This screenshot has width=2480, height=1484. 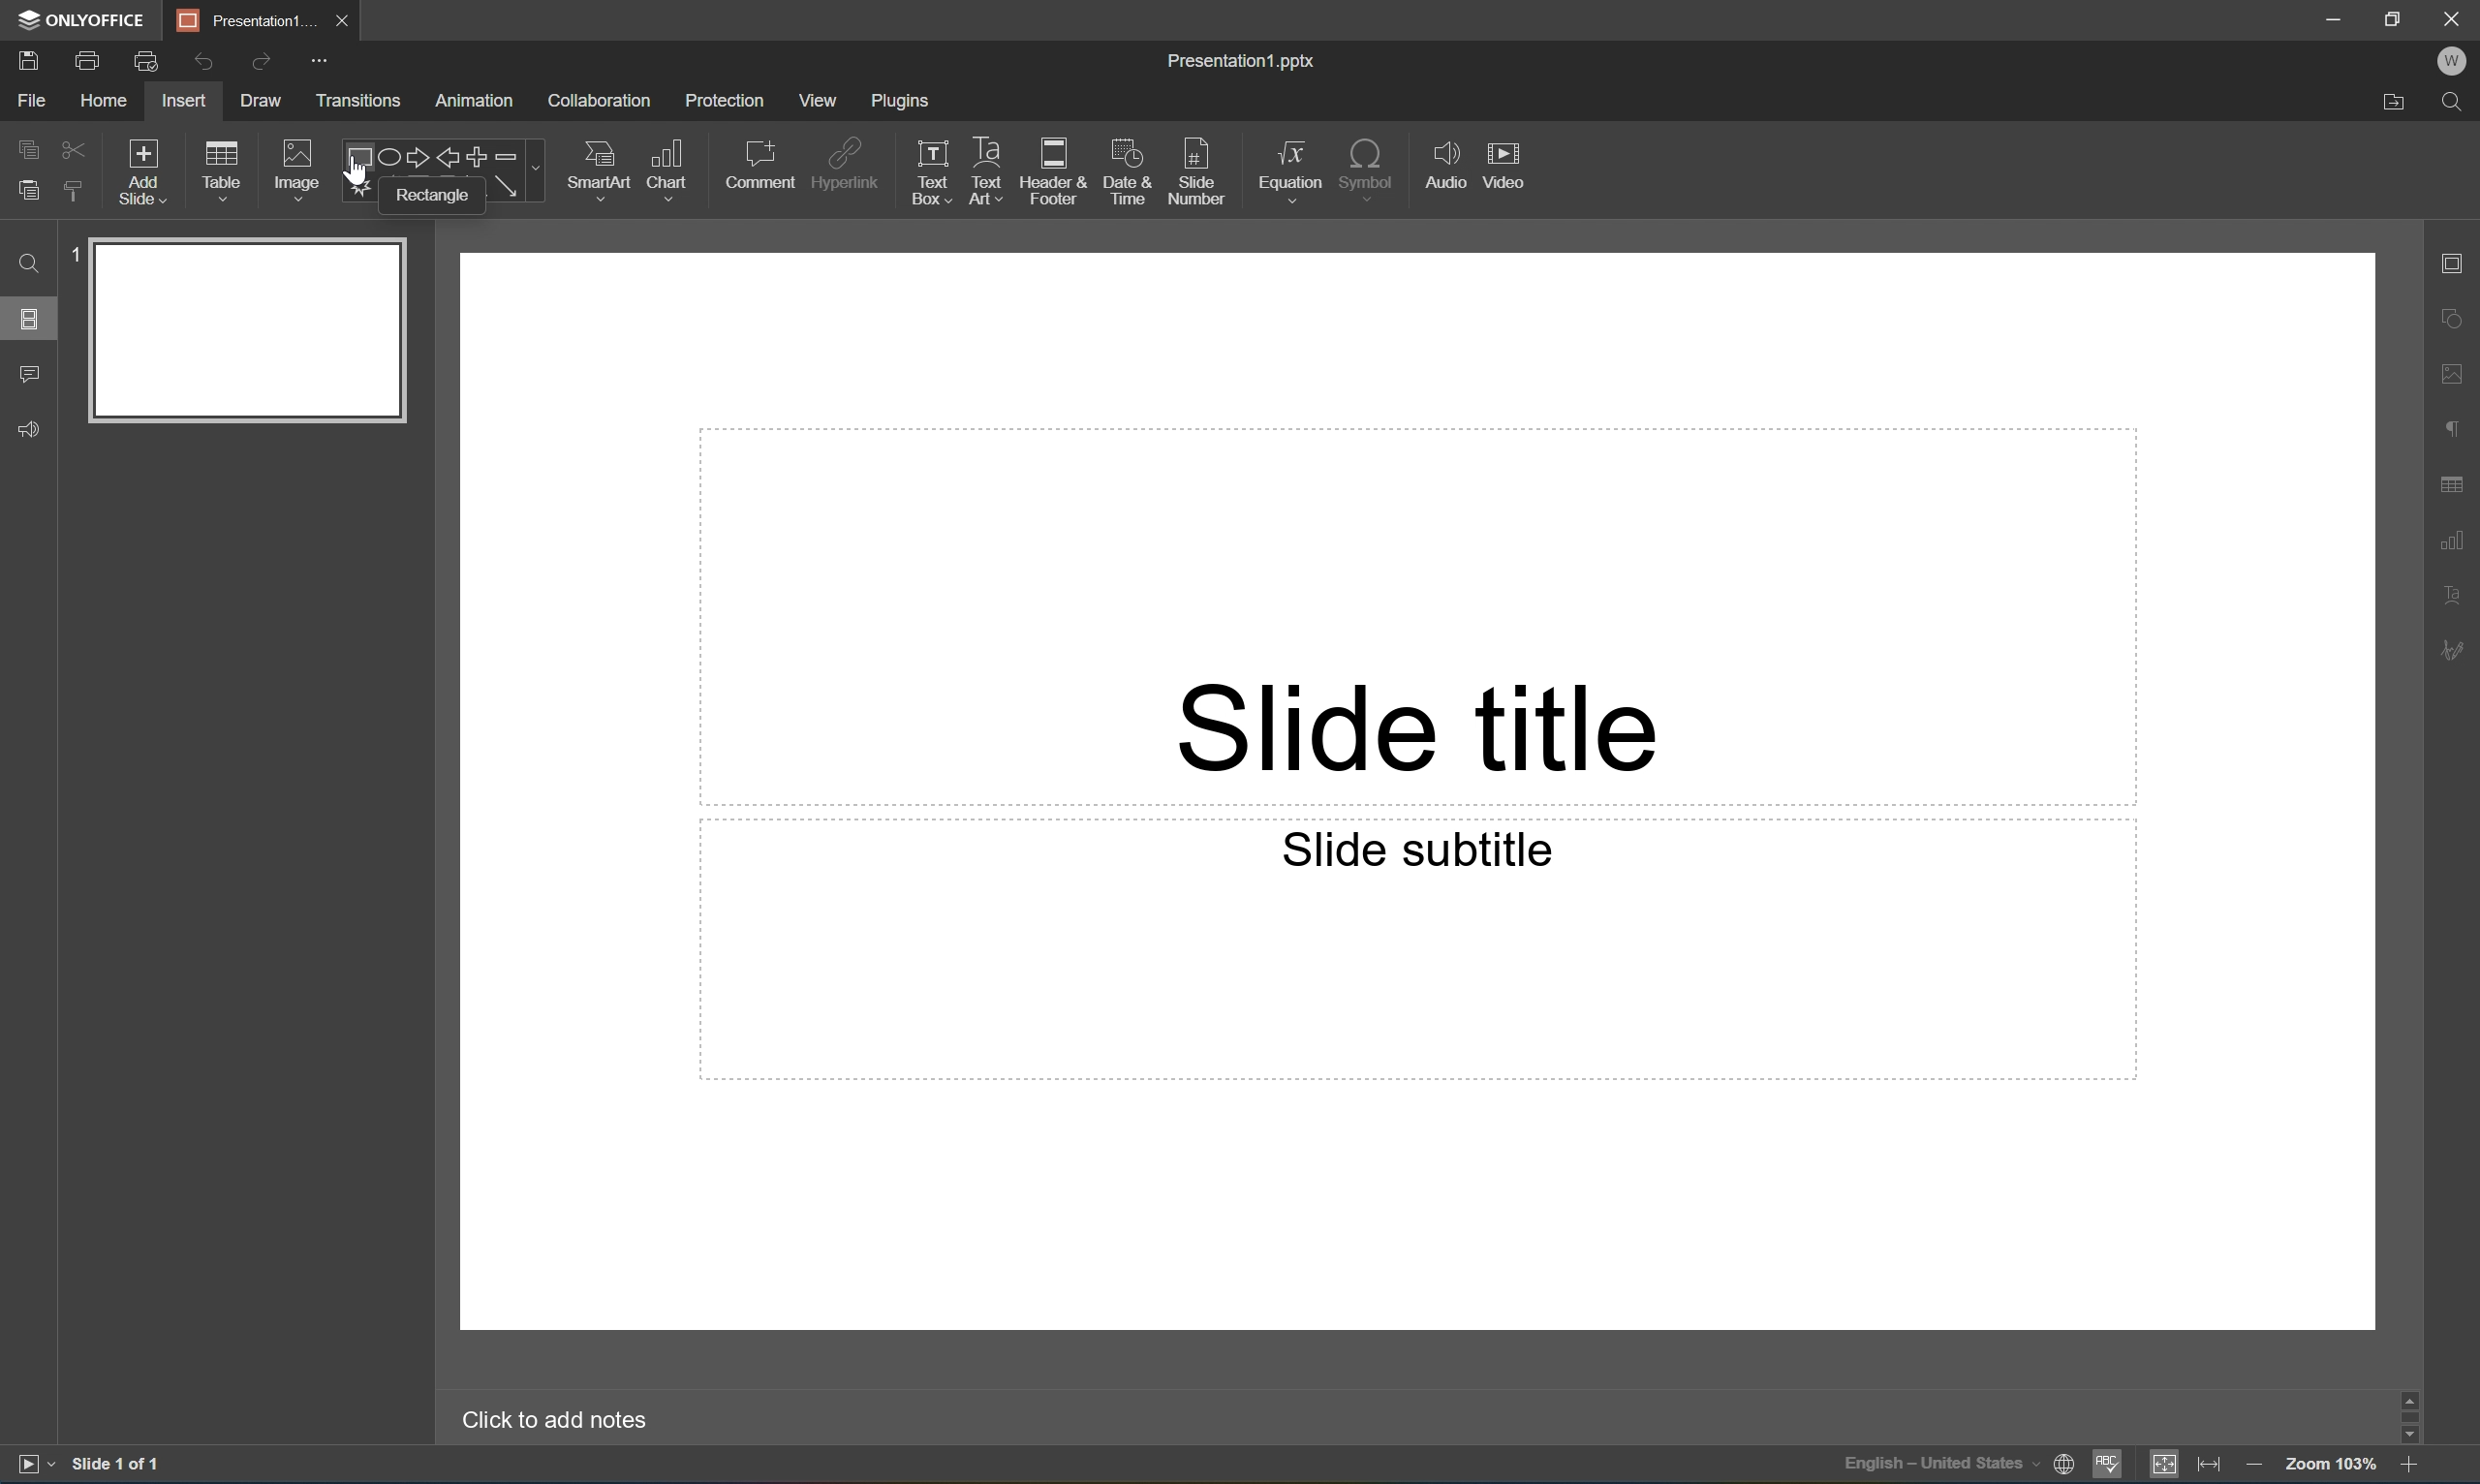 What do you see at coordinates (2249, 1461) in the screenshot?
I see `Zoom out` at bounding box center [2249, 1461].